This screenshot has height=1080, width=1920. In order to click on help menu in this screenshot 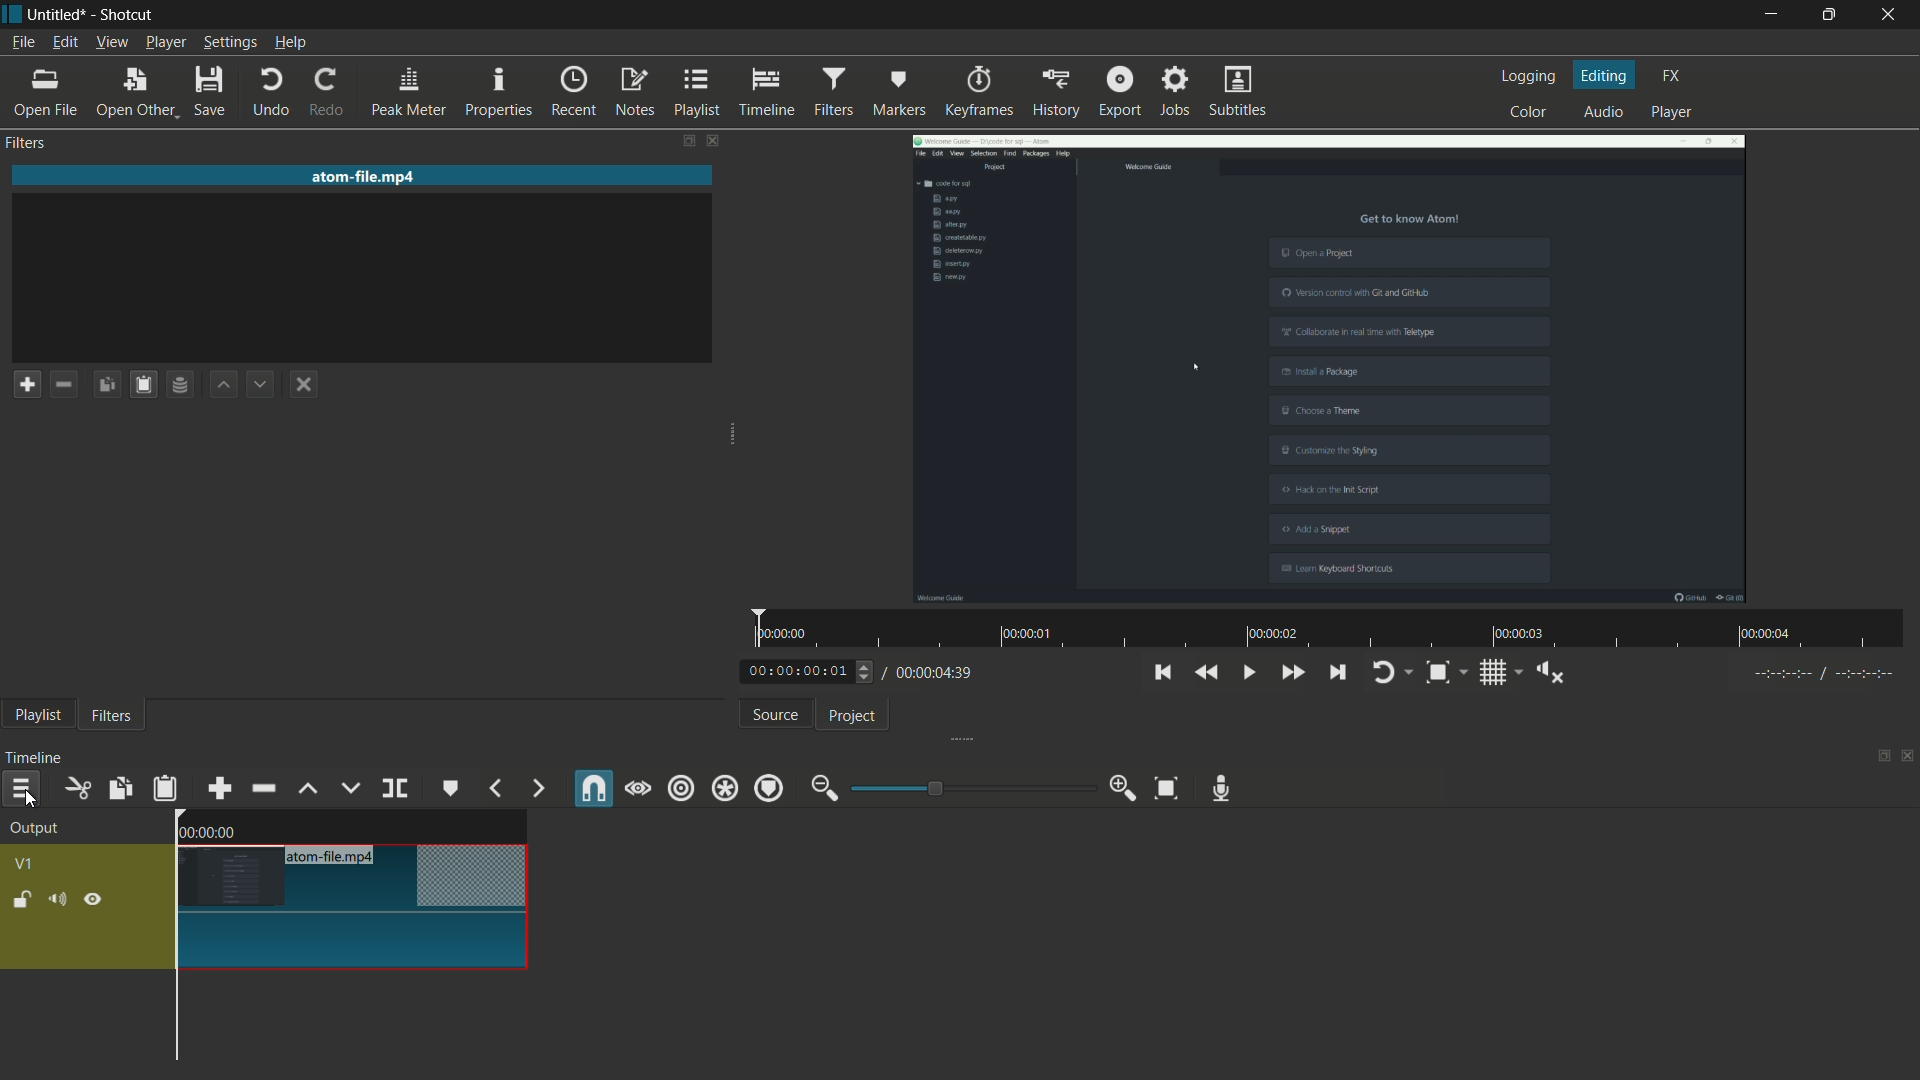, I will do `click(289, 45)`.